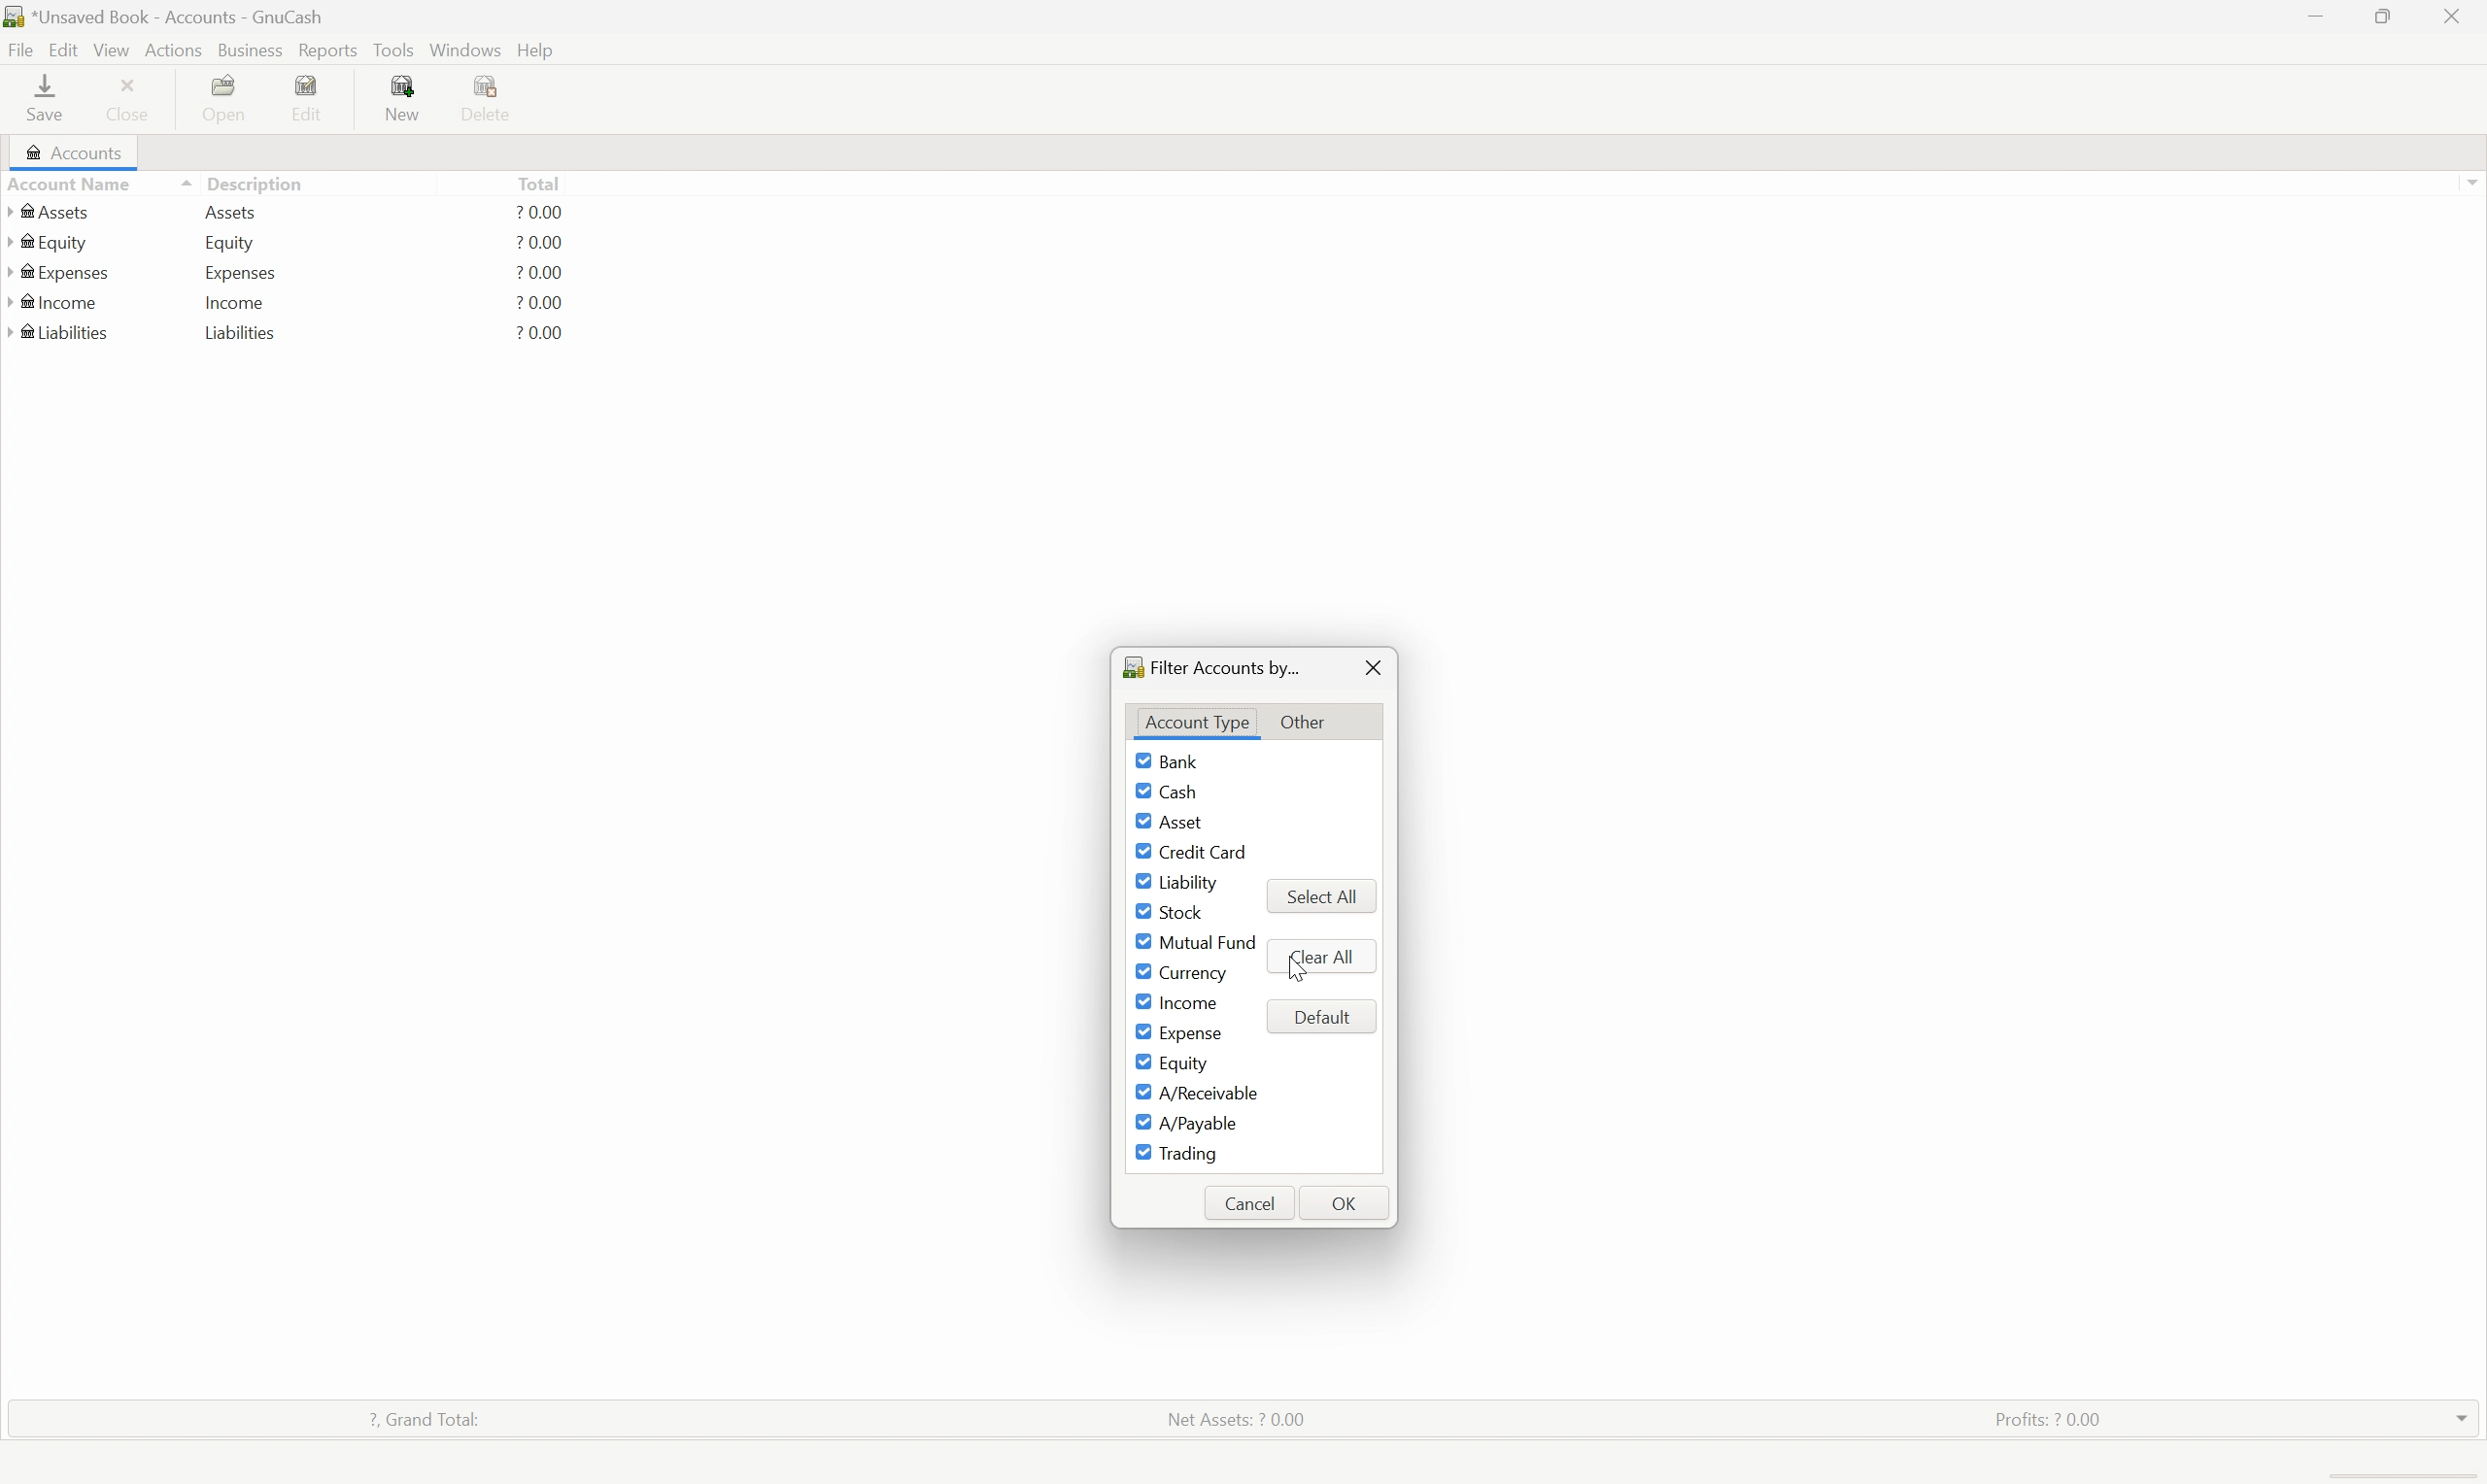 The height and width of the screenshot is (1484, 2487). Describe the element at coordinates (1140, 912) in the screenshot. I see `Checkbox` at that location.